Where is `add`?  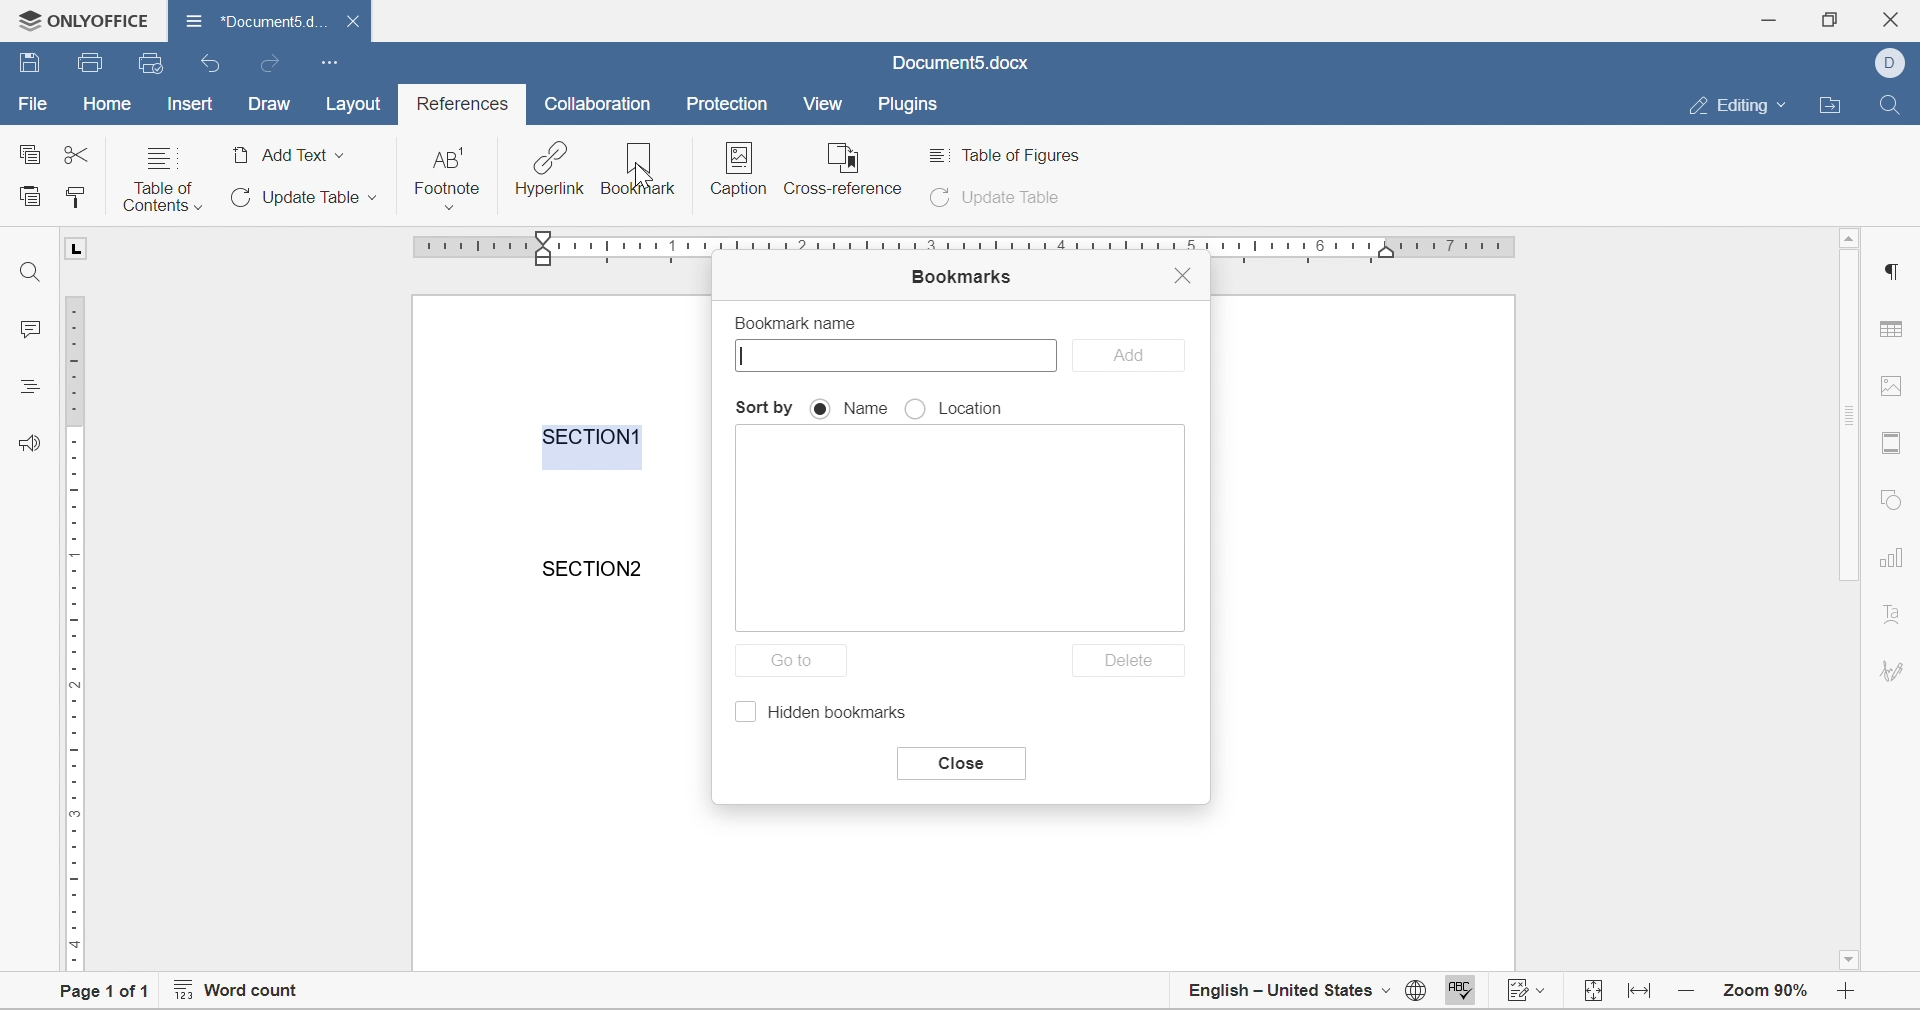 add is located at coordinates (1129, 355).